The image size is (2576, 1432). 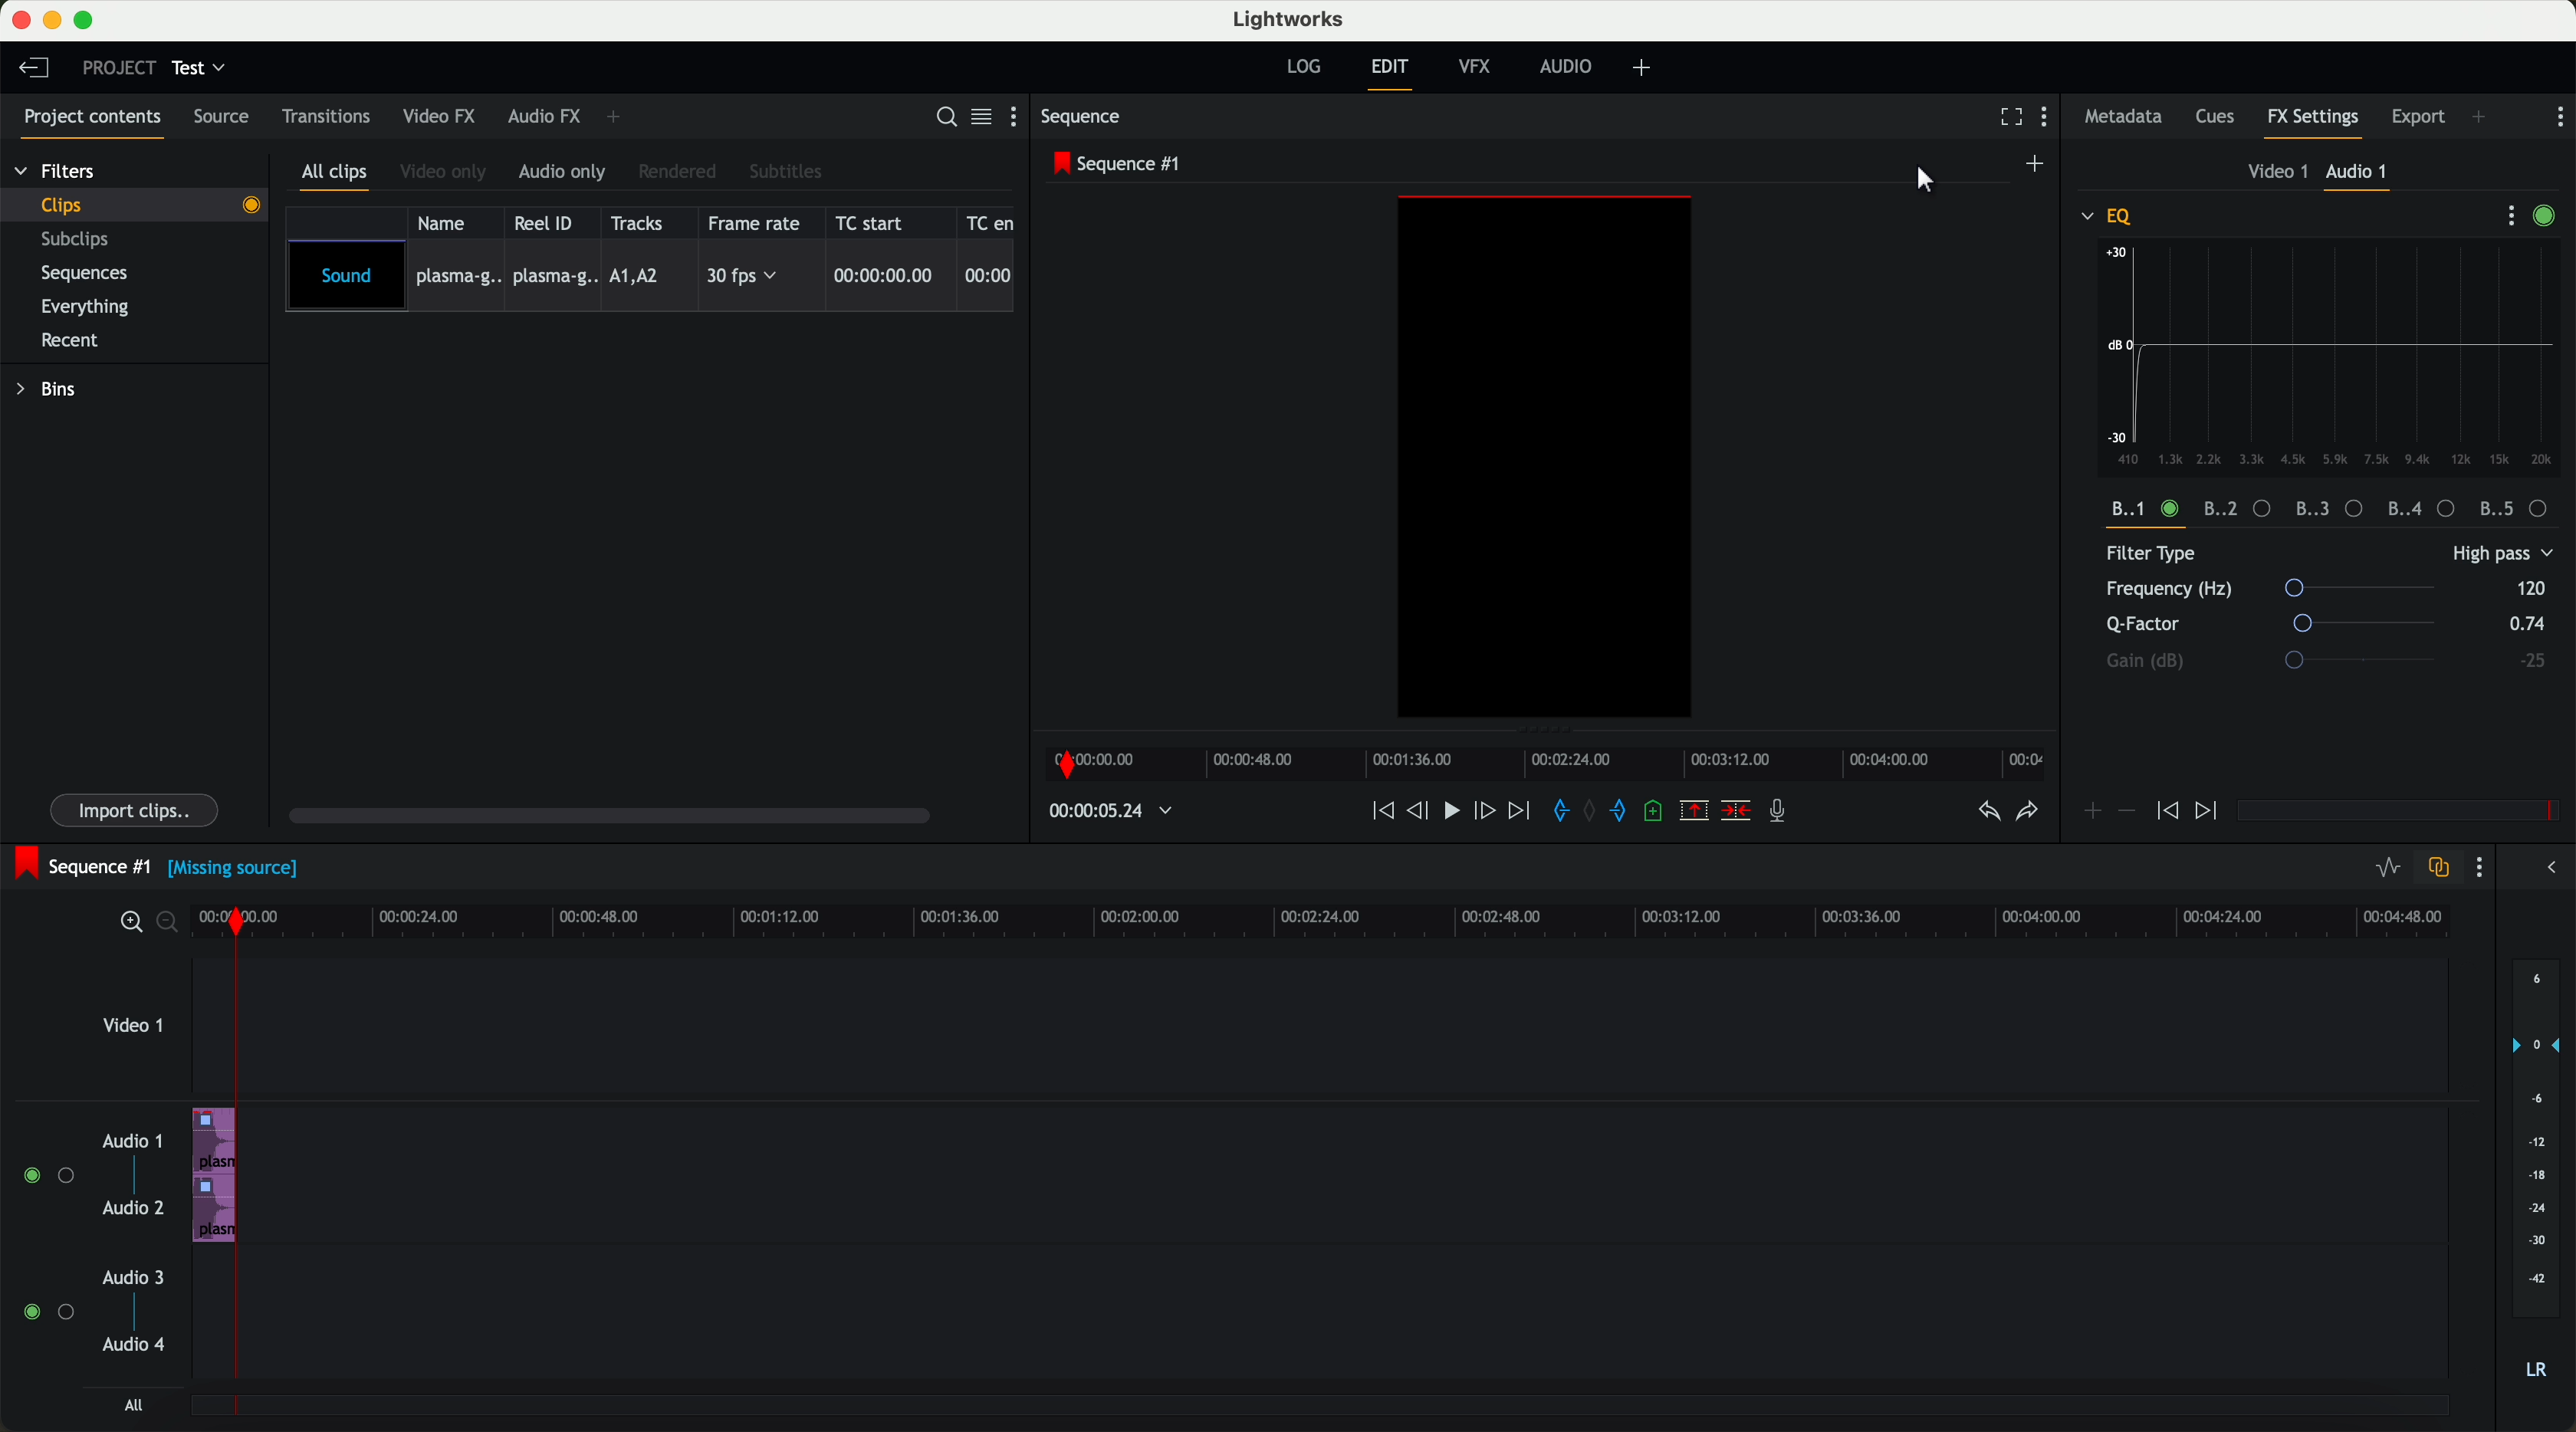 I want to click on workspace, so click(x=1545, y=460).